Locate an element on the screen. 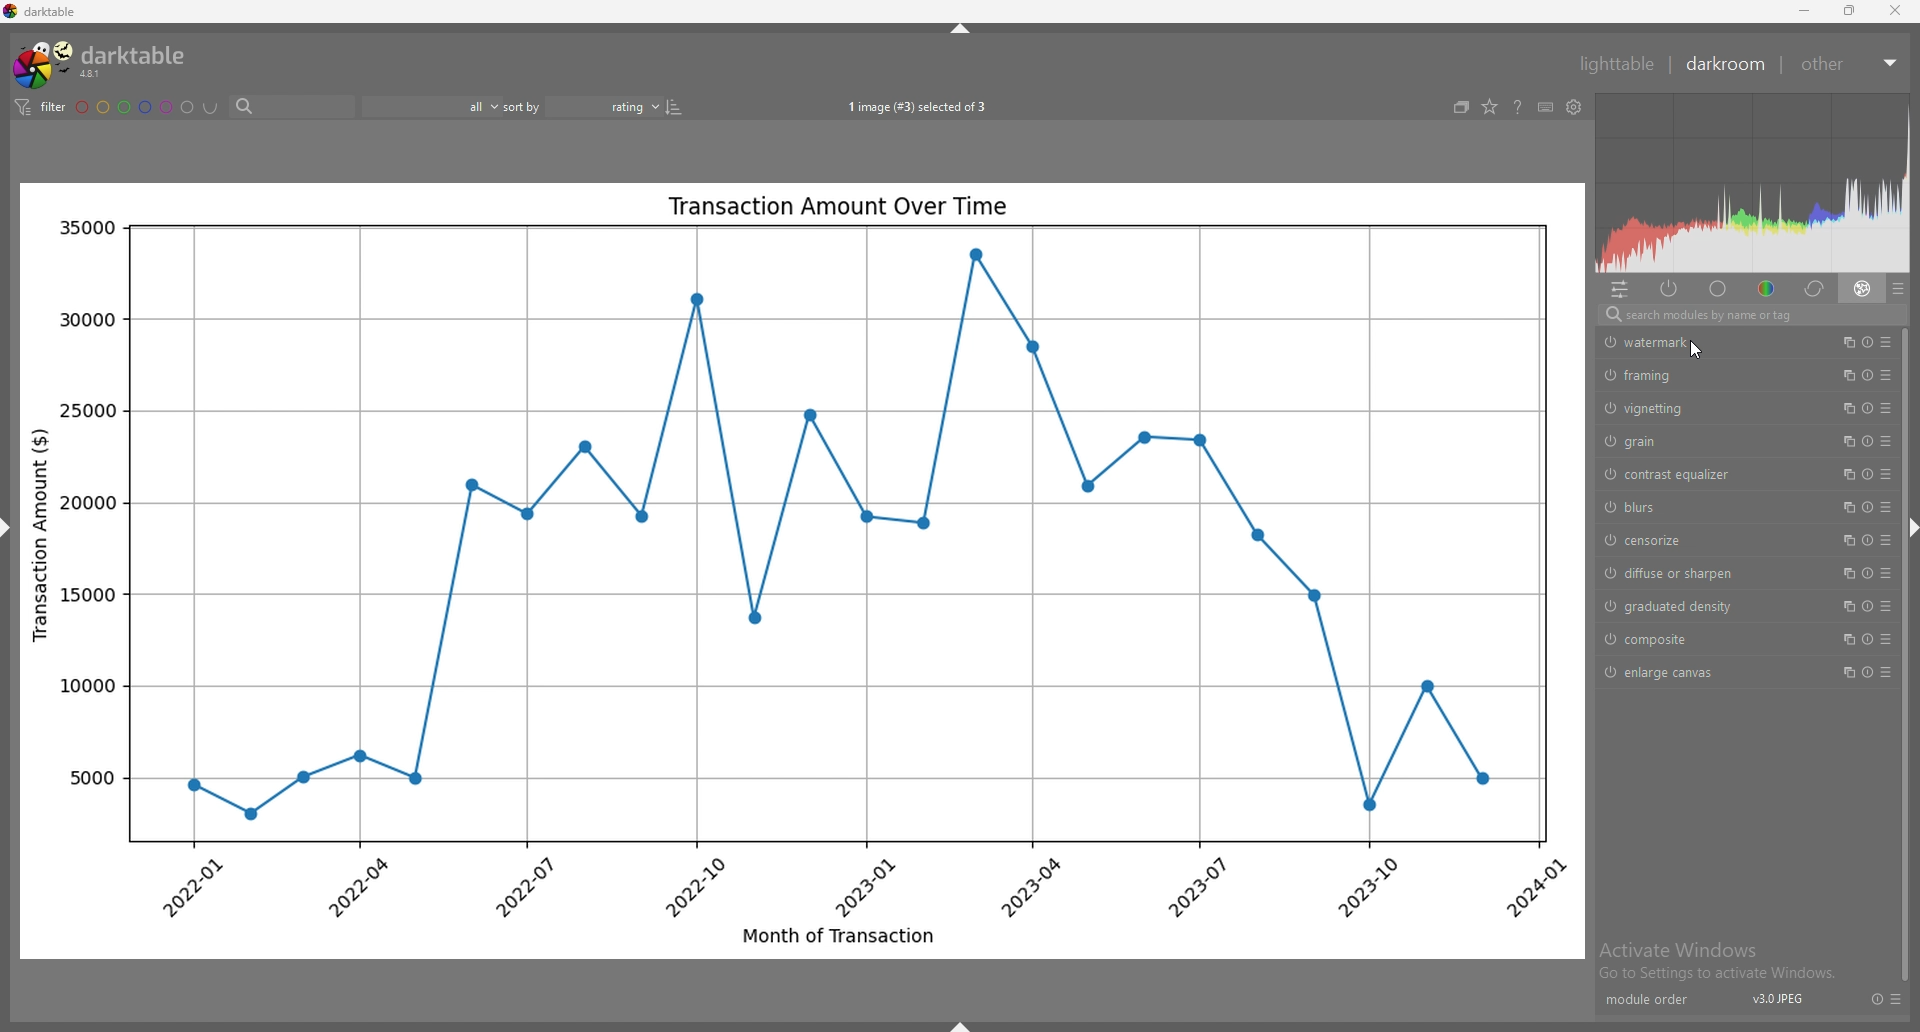 The width and height of the screenshot is (1920, 1032). photo is located at coordinates (804, 570).